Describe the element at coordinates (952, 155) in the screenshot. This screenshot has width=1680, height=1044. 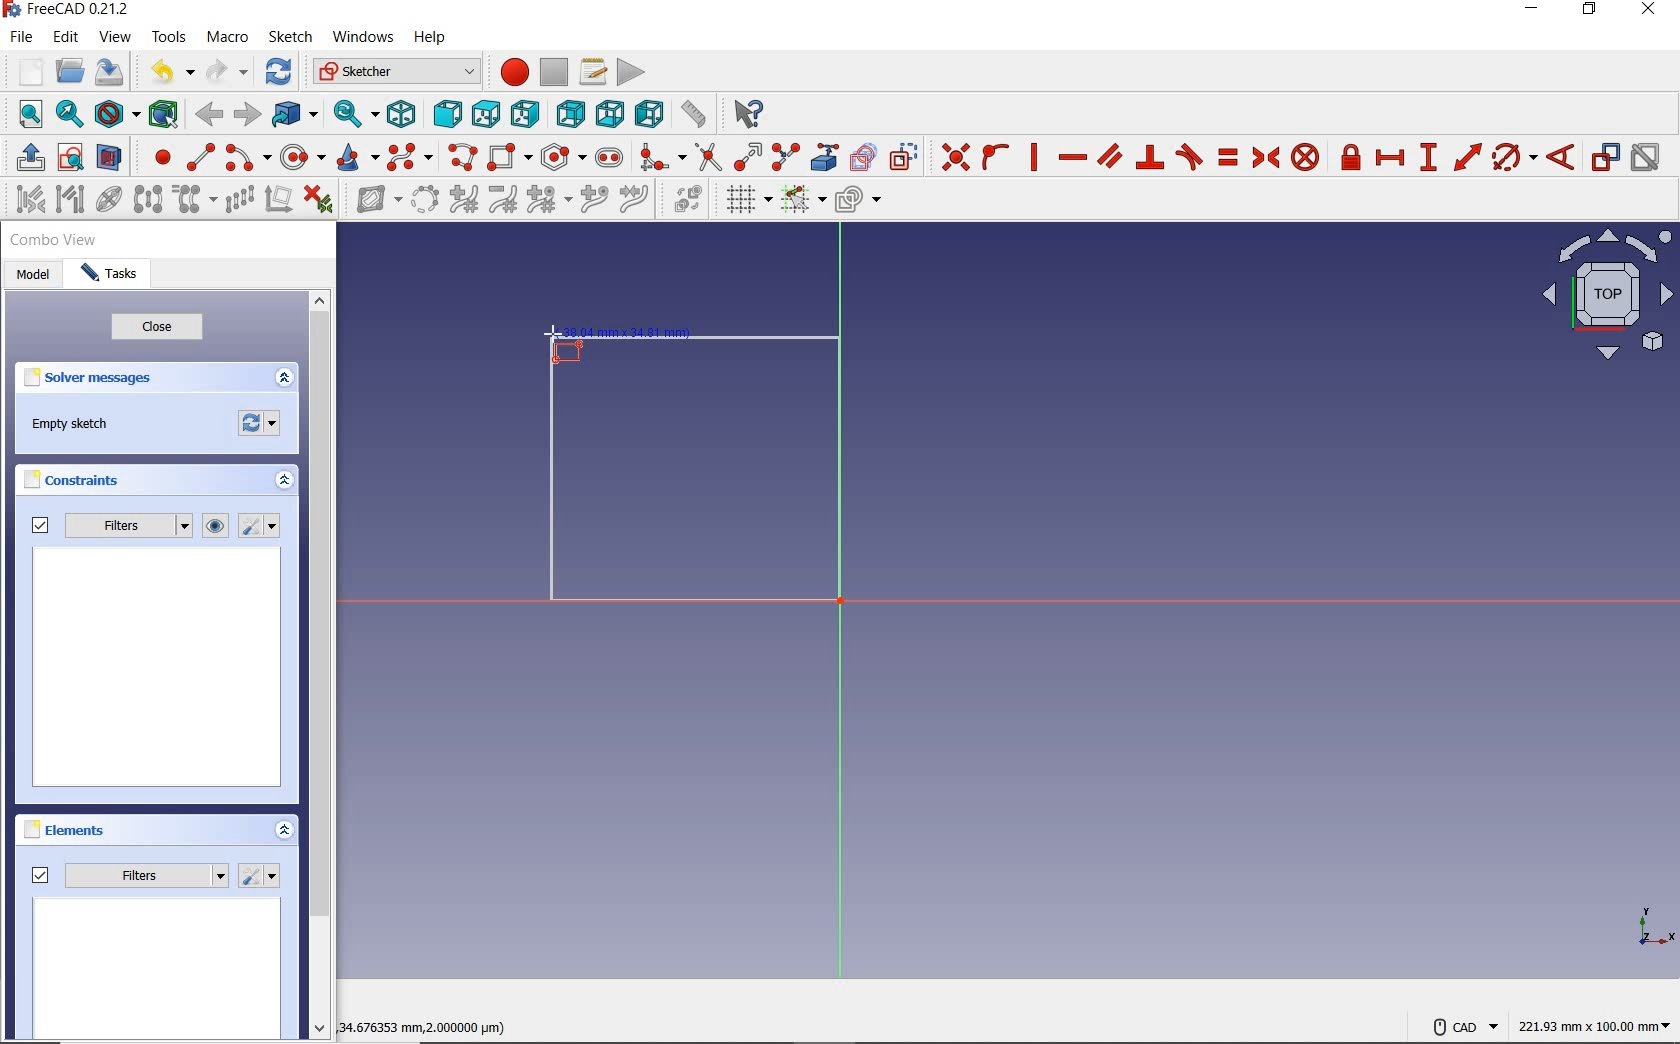
I see `constrain coincident` at that location.